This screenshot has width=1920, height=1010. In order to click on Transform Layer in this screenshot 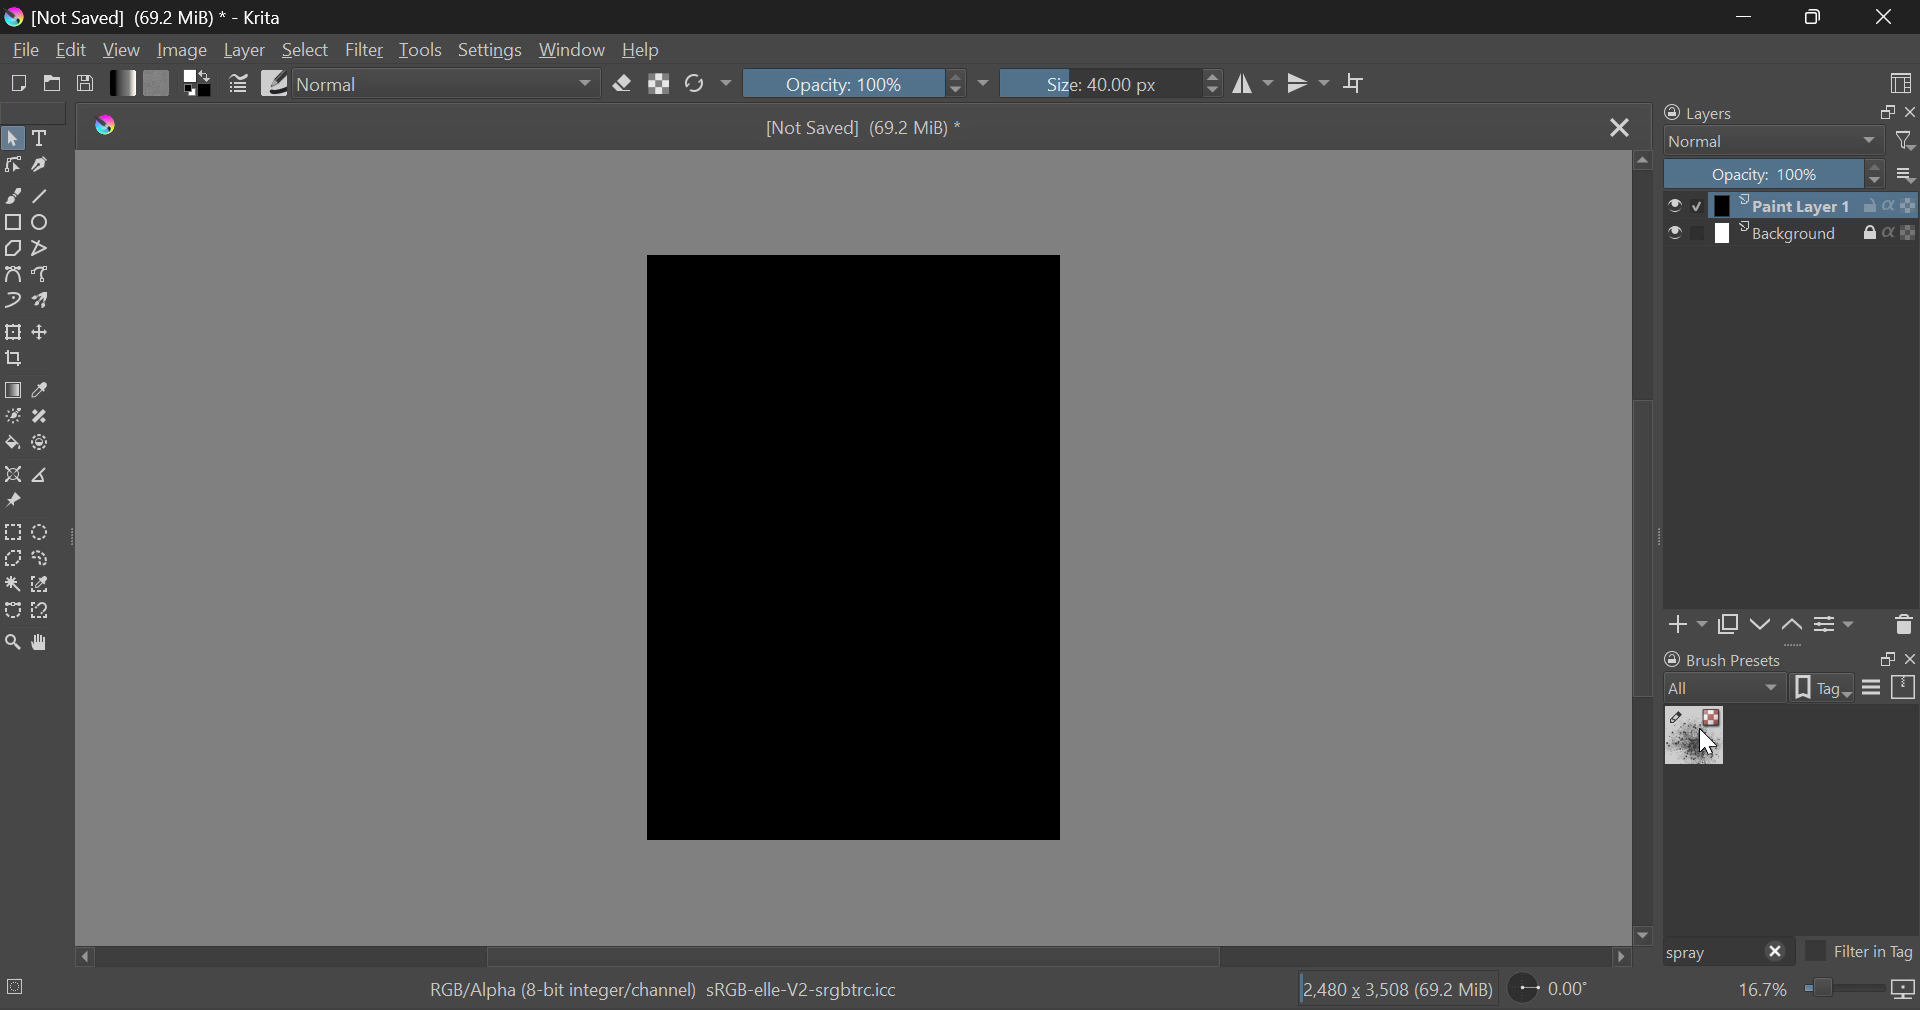, I will do `click(13, 332)`.